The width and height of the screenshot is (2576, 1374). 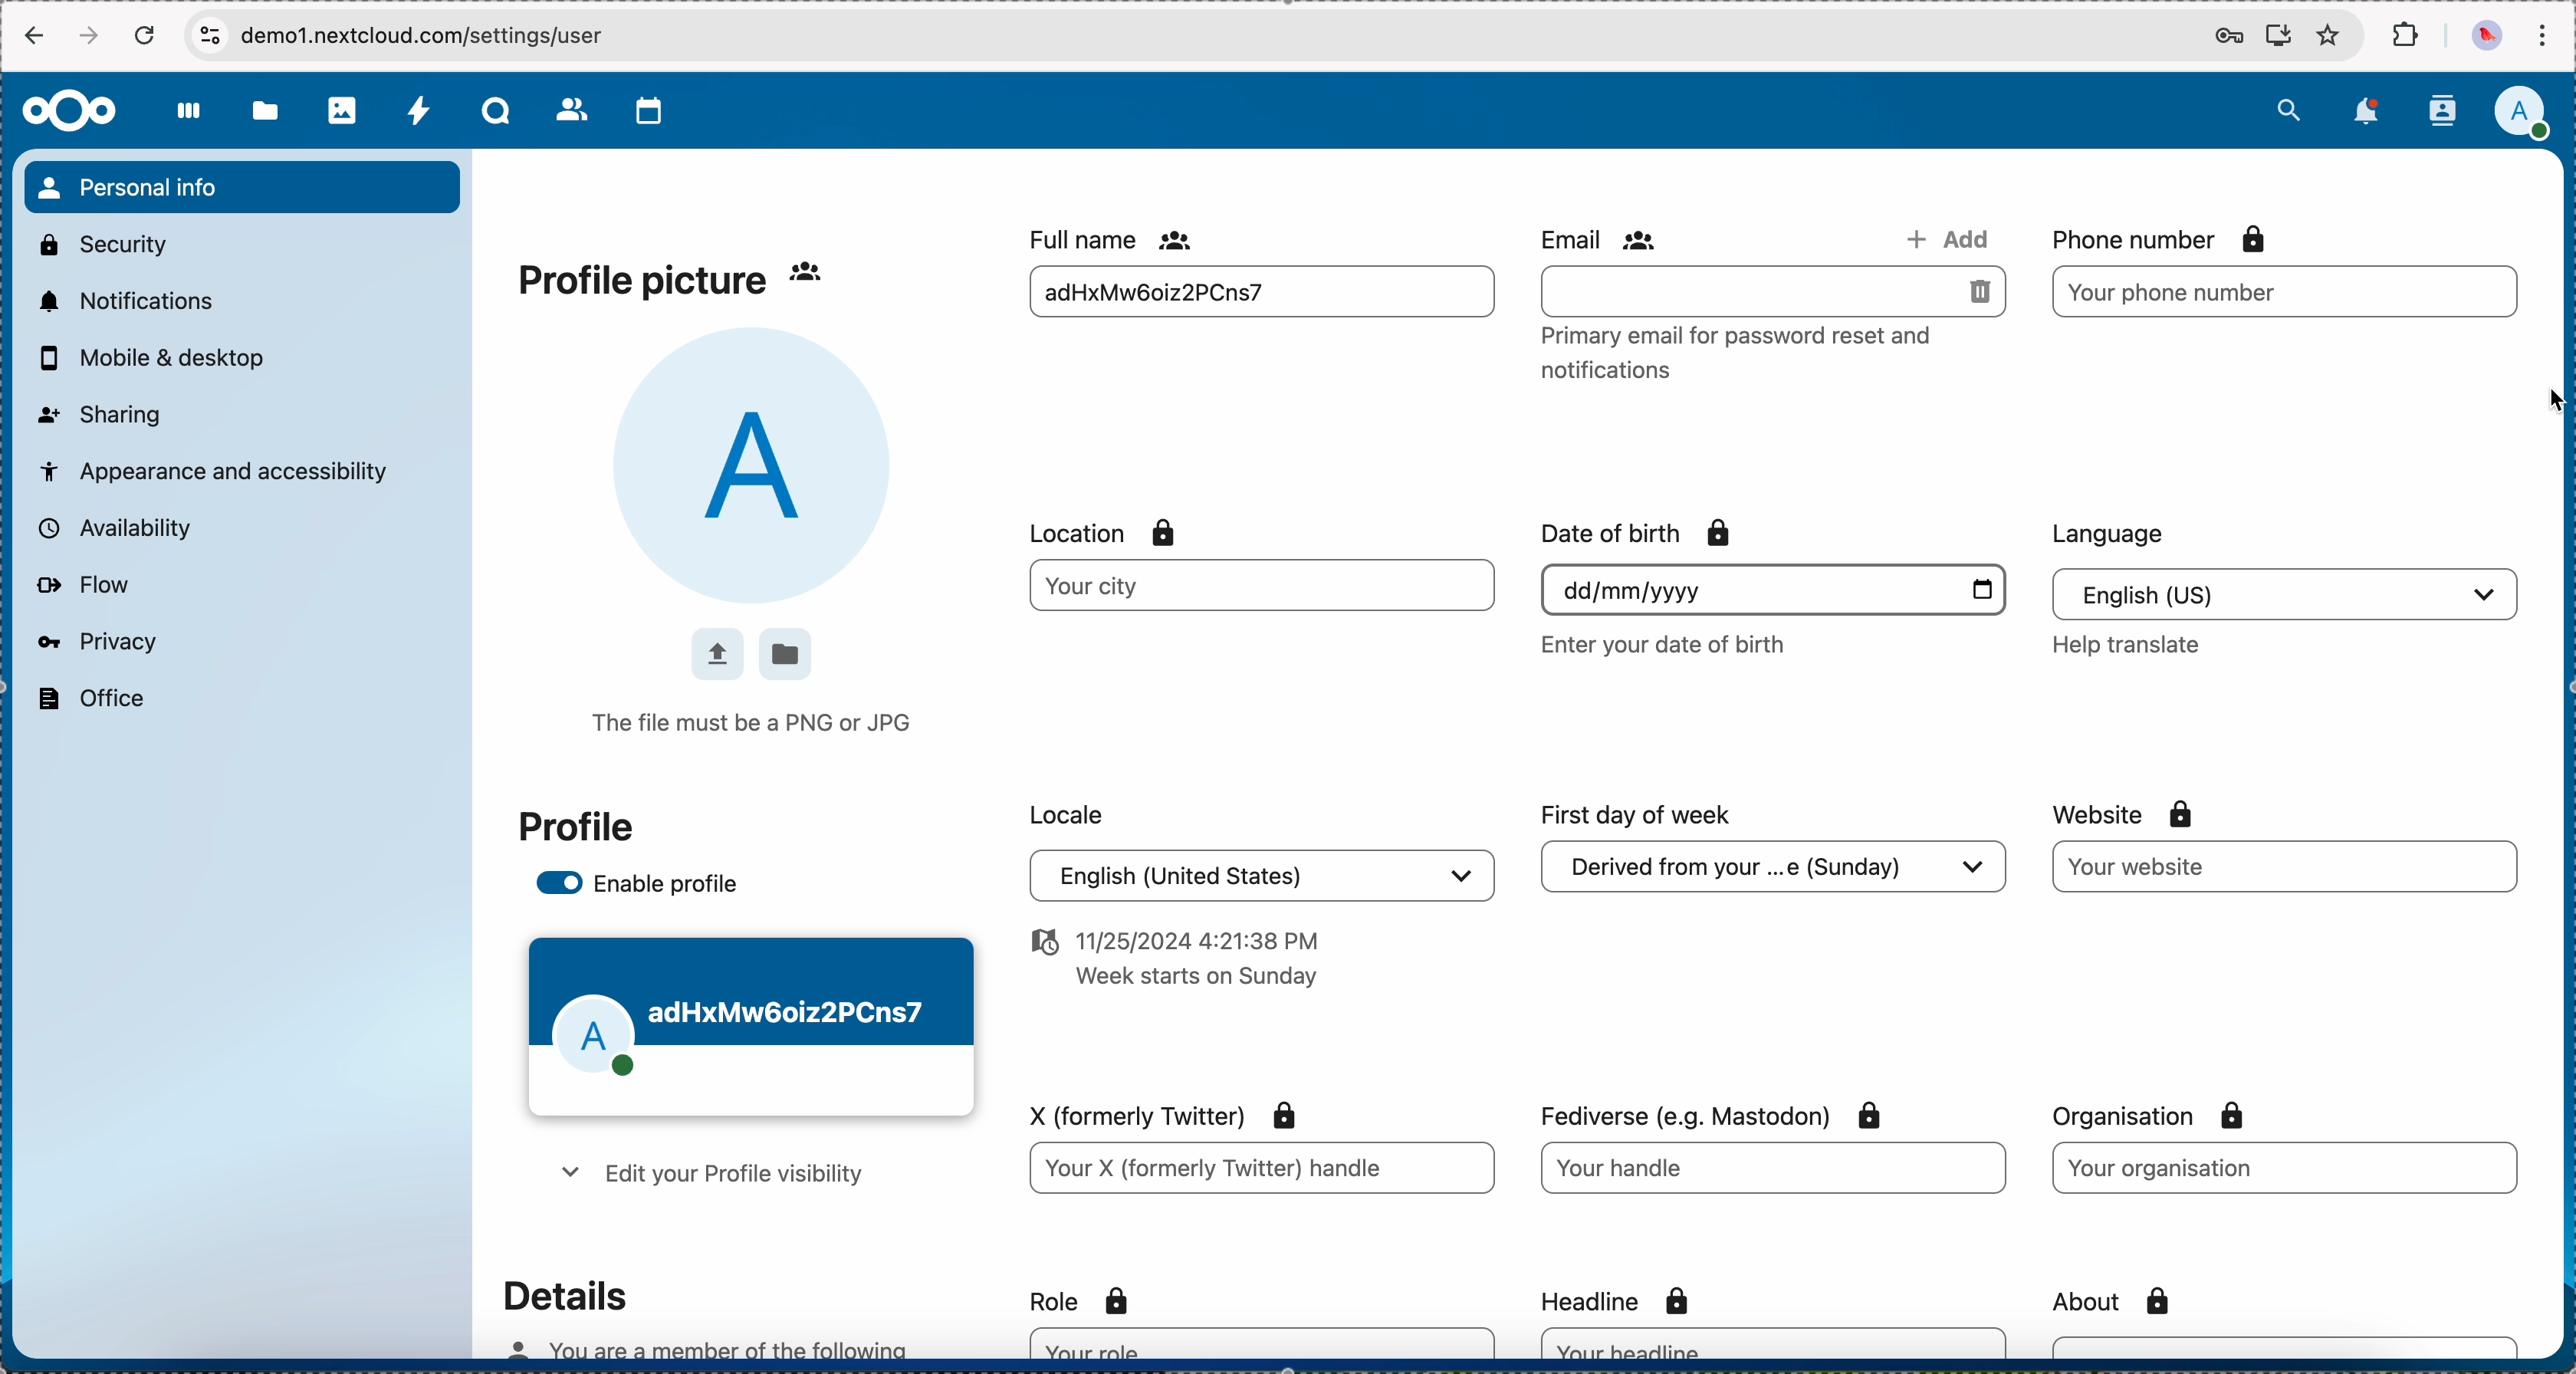 What do you see at coordinates (578, 827) in the screenshot?
I see `profile` at bounding box center [578, 827].